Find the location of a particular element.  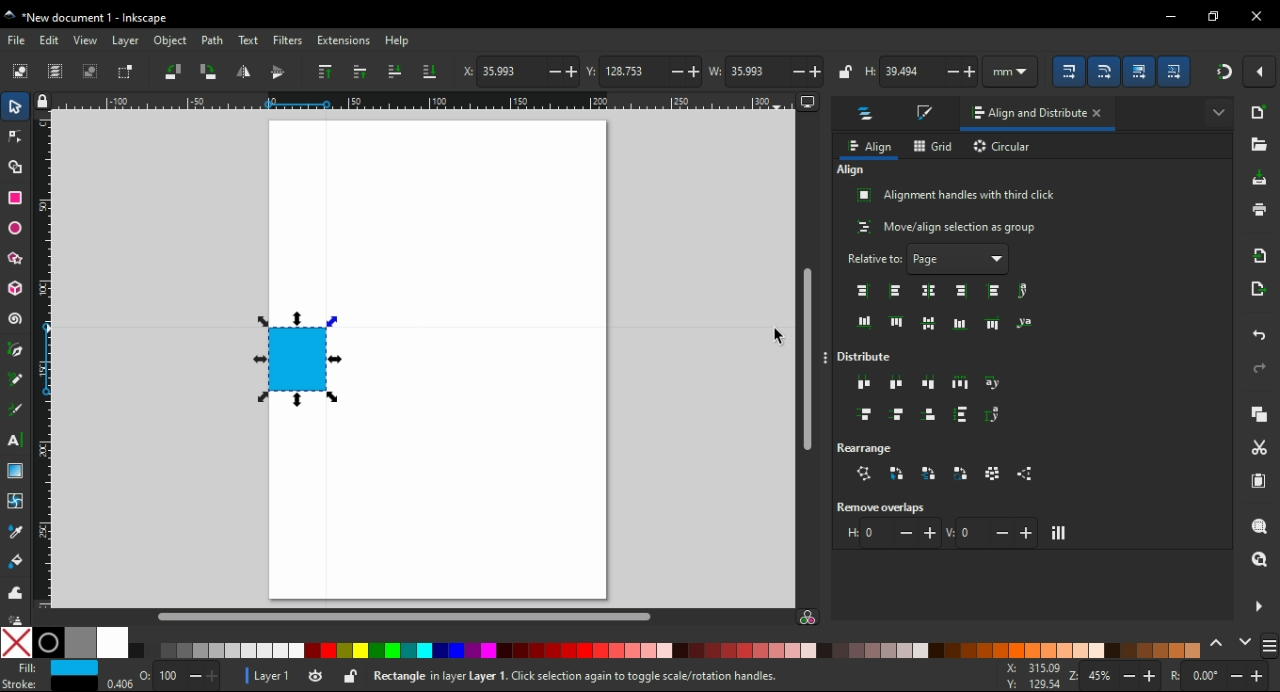

unclump objects is located at coordinates (1024, 473).